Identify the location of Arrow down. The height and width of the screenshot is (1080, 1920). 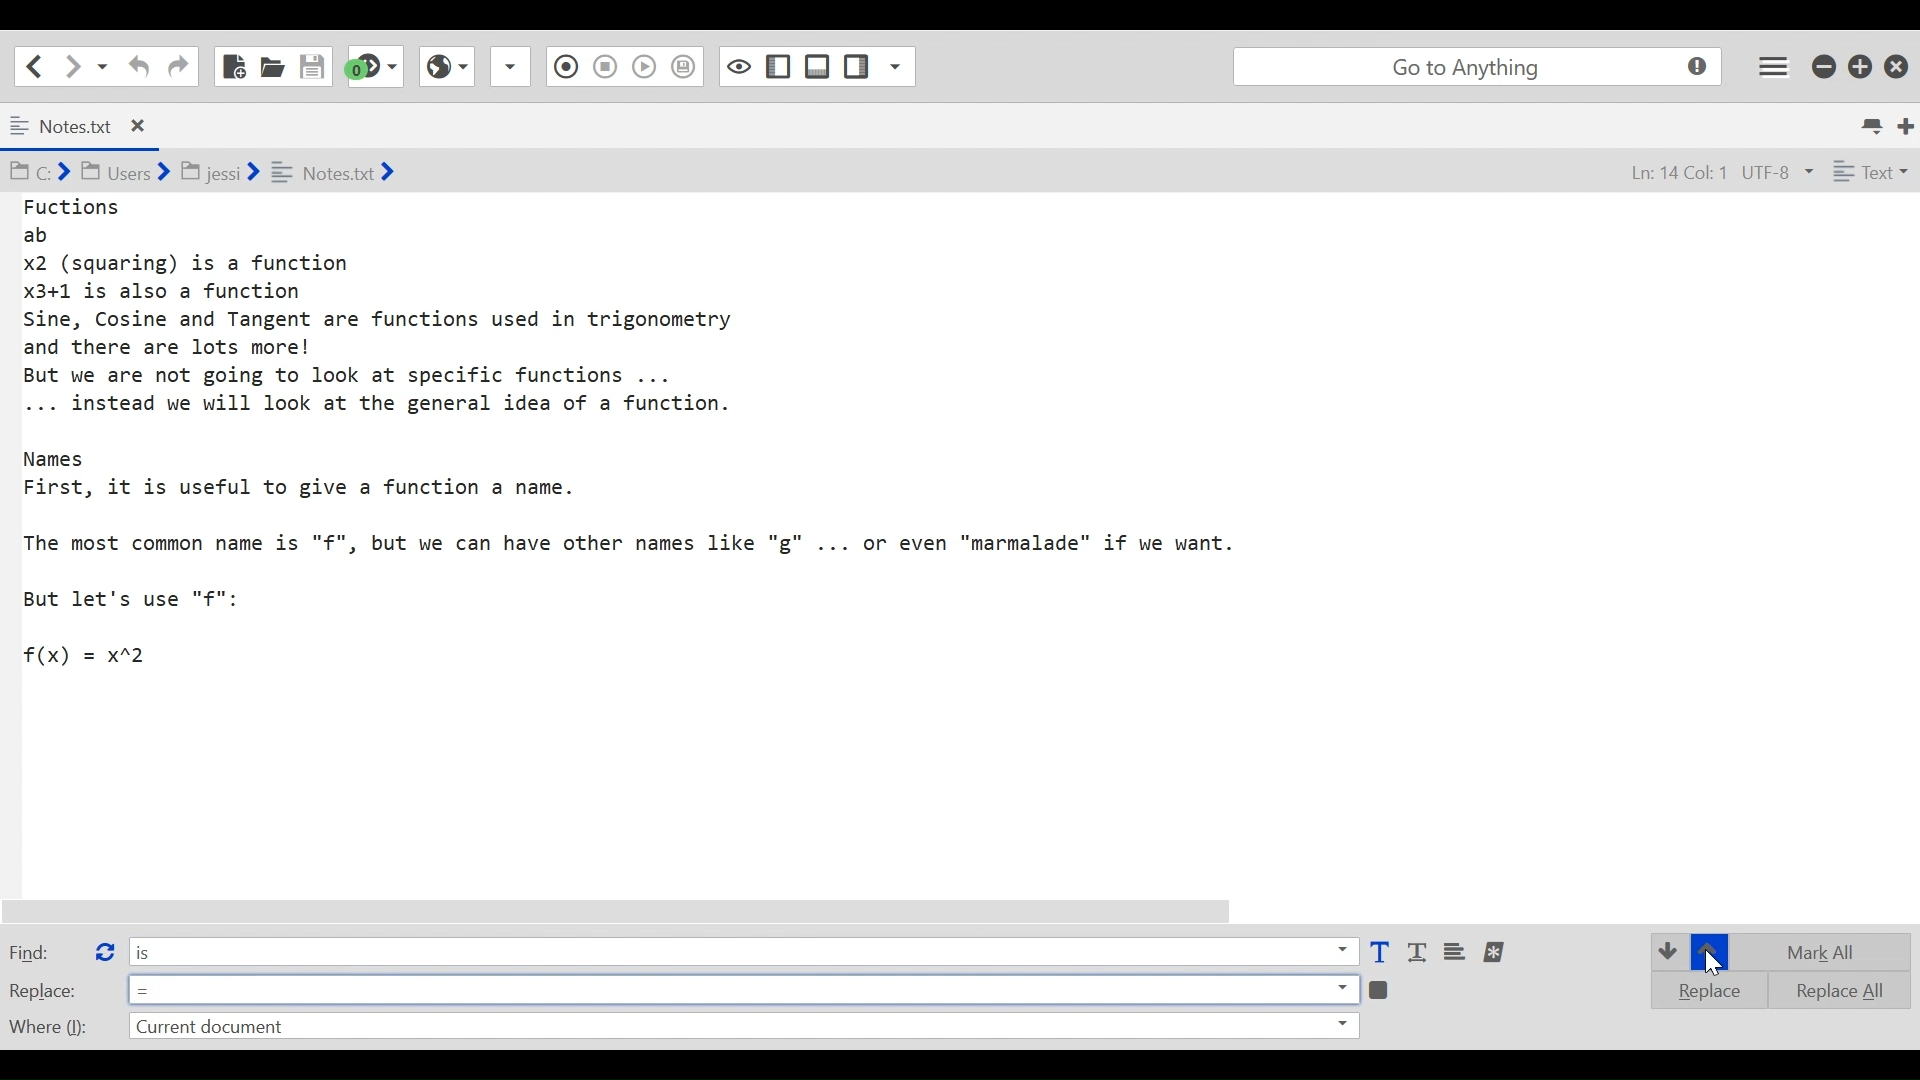
(1666, 950).